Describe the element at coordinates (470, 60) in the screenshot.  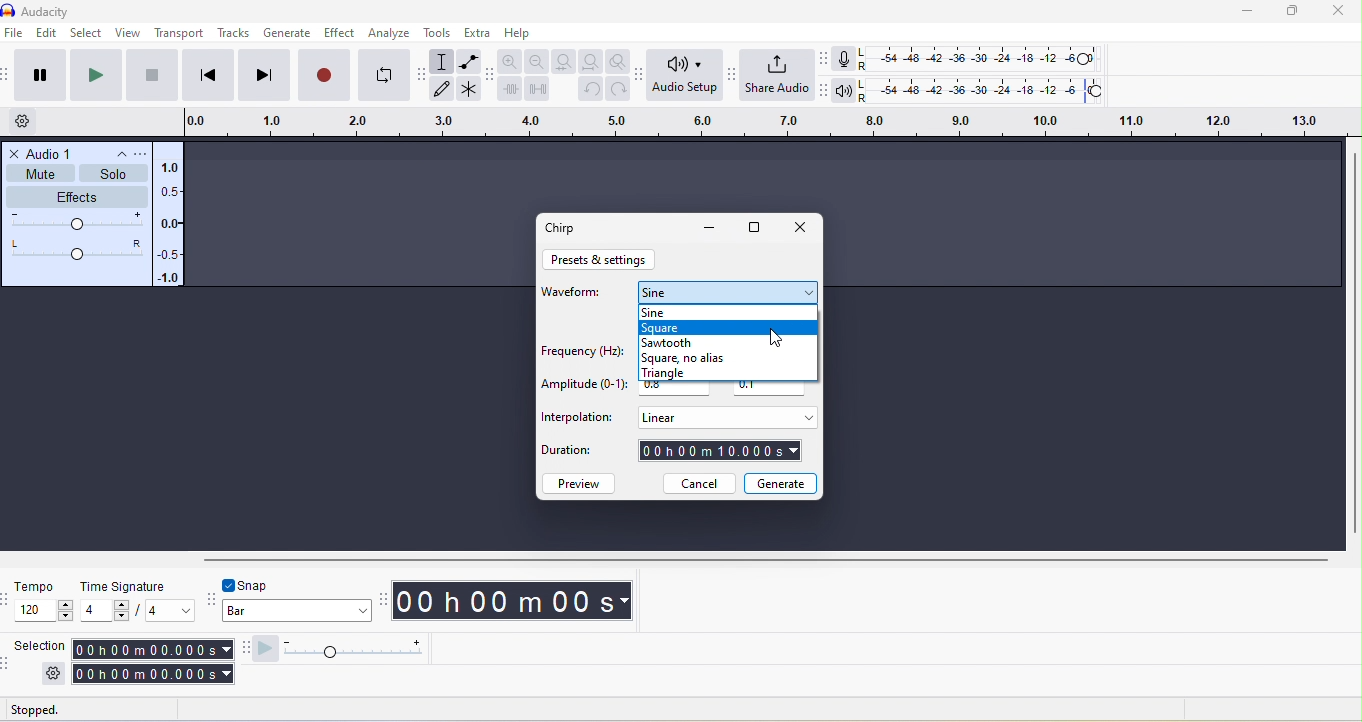
I see `envelope tool ` at that location.